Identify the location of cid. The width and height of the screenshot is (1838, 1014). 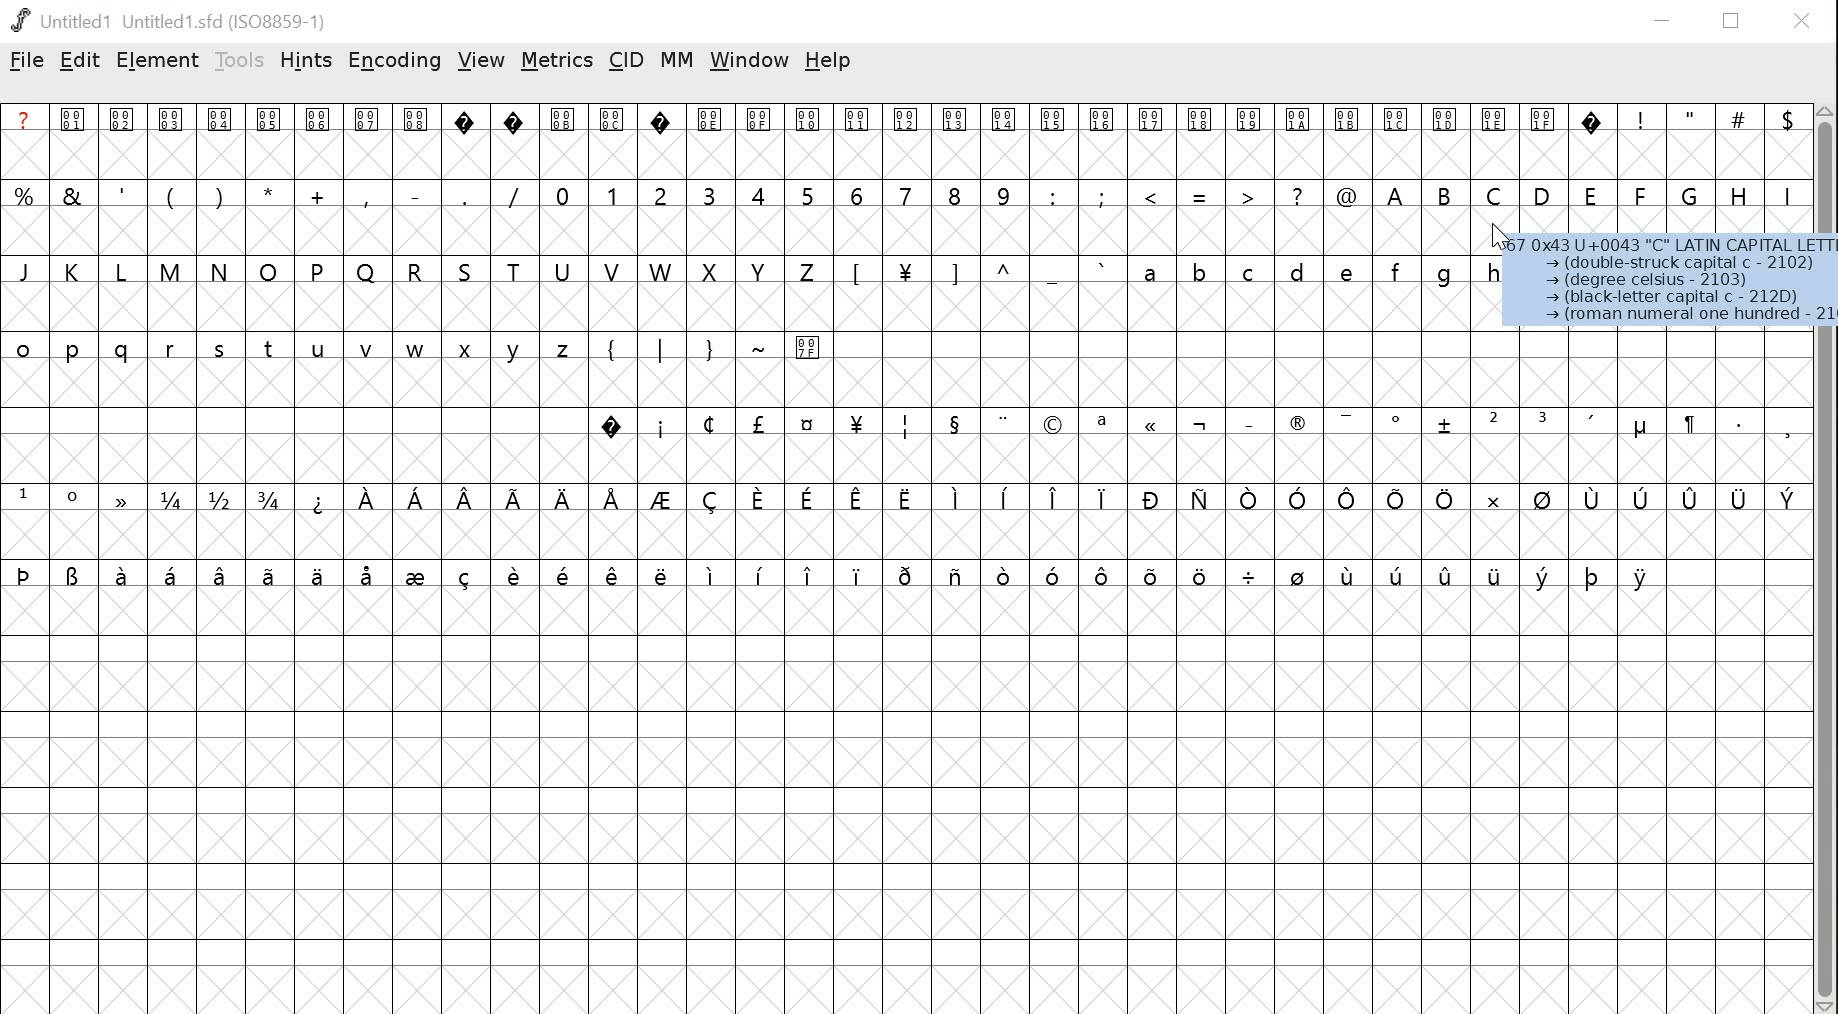
(625, 58).